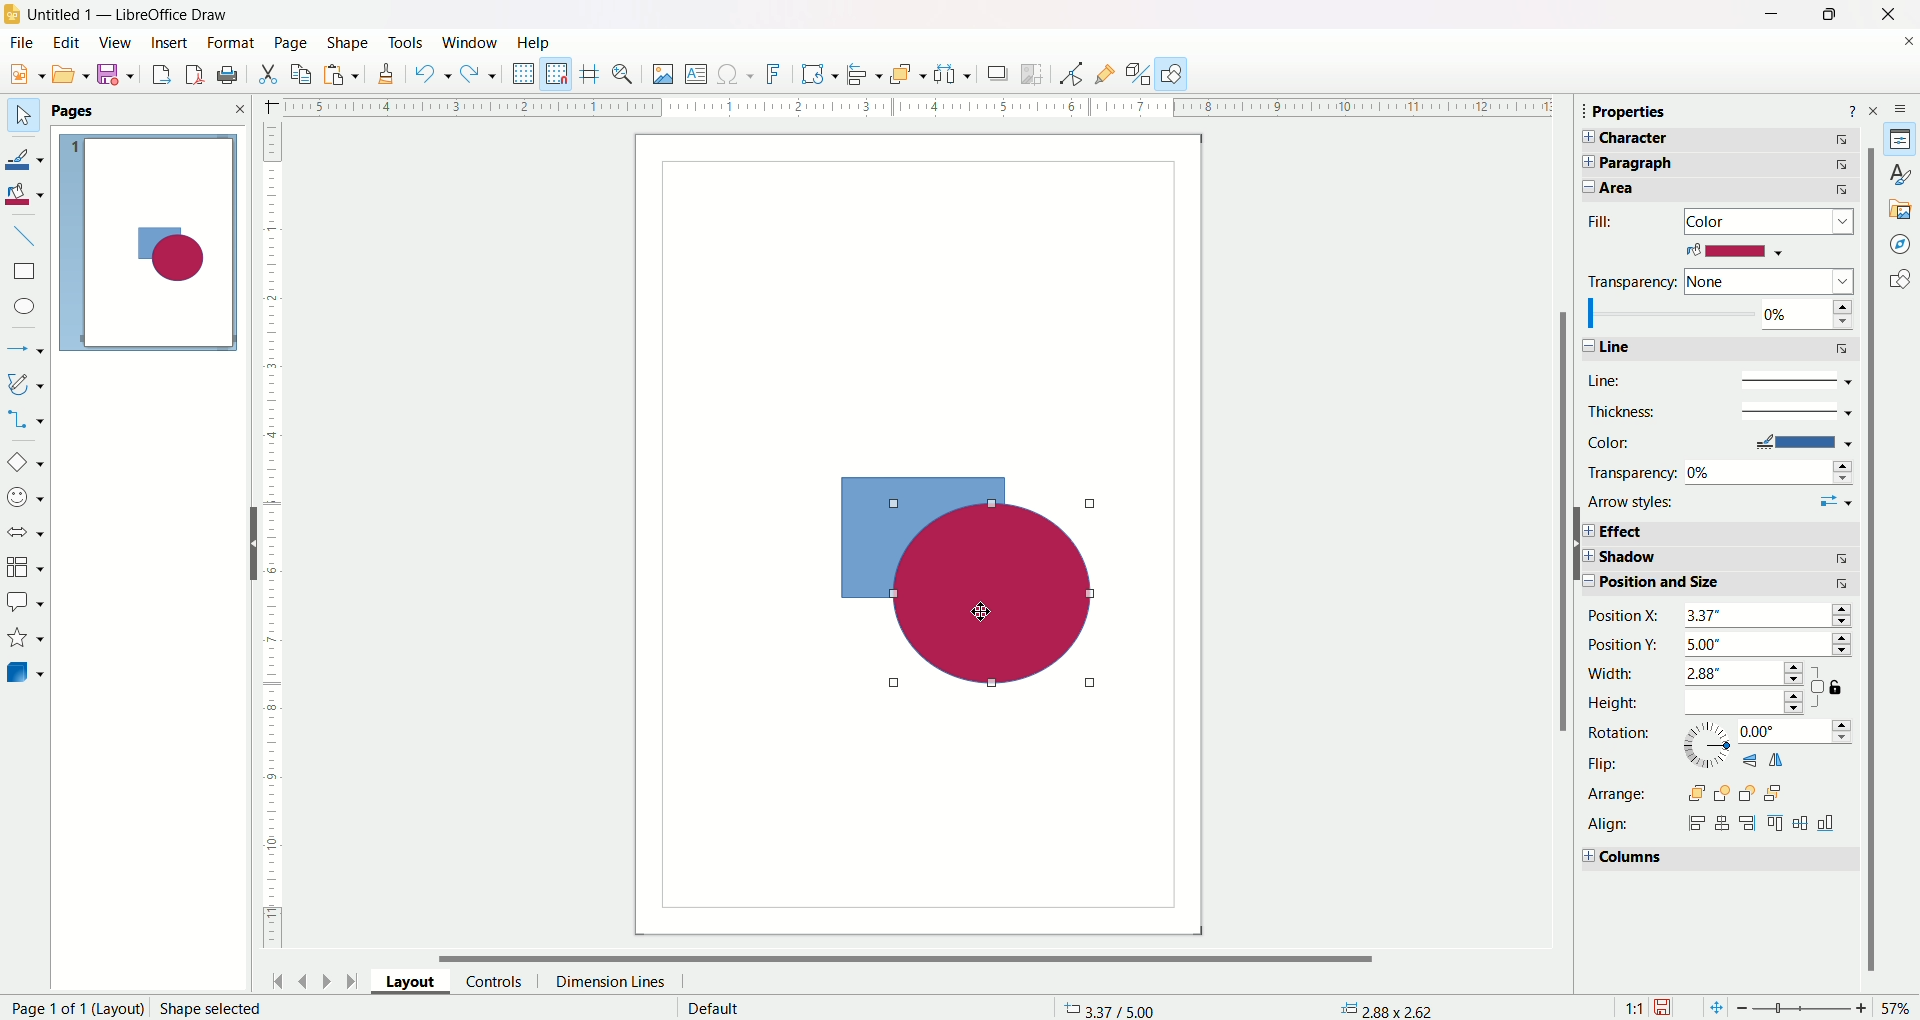 This screenshot has width=1920, height=1020. Describe the element at coordinates (27, 459) in the screenshot. I see `basic shapes` at that location.